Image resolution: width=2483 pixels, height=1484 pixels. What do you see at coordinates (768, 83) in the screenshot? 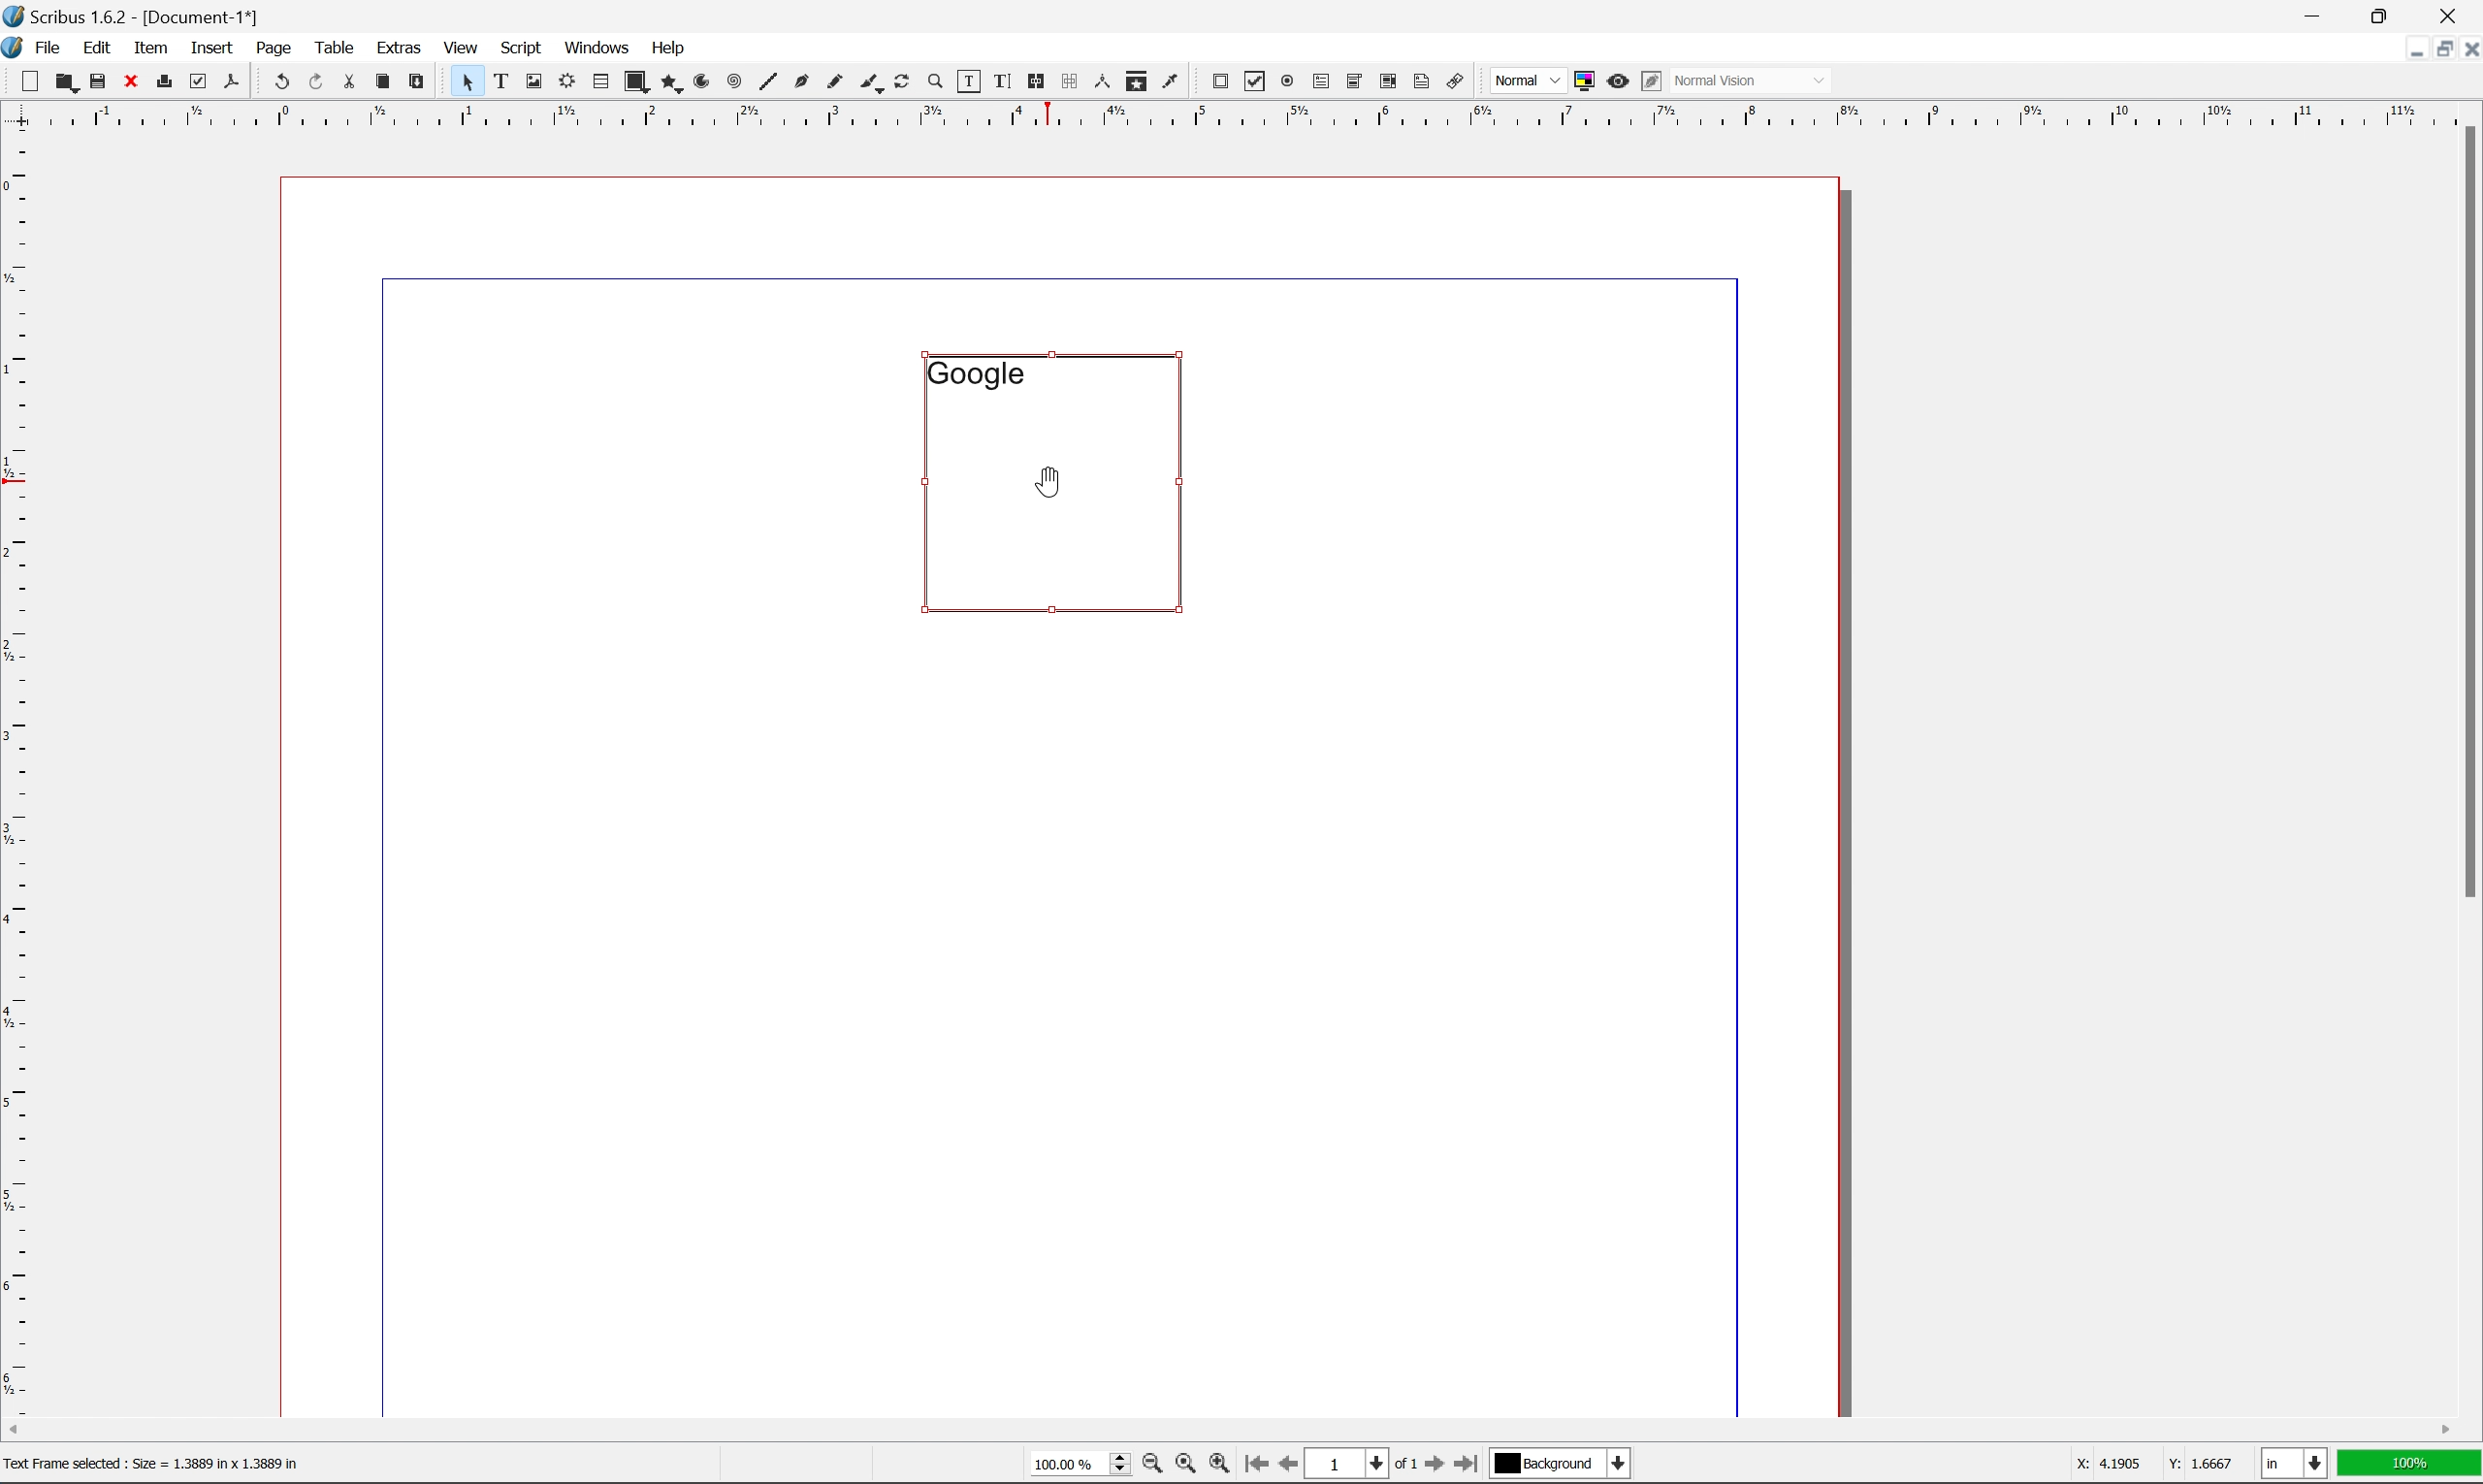
I see `line` at bounding box center [768, 83].